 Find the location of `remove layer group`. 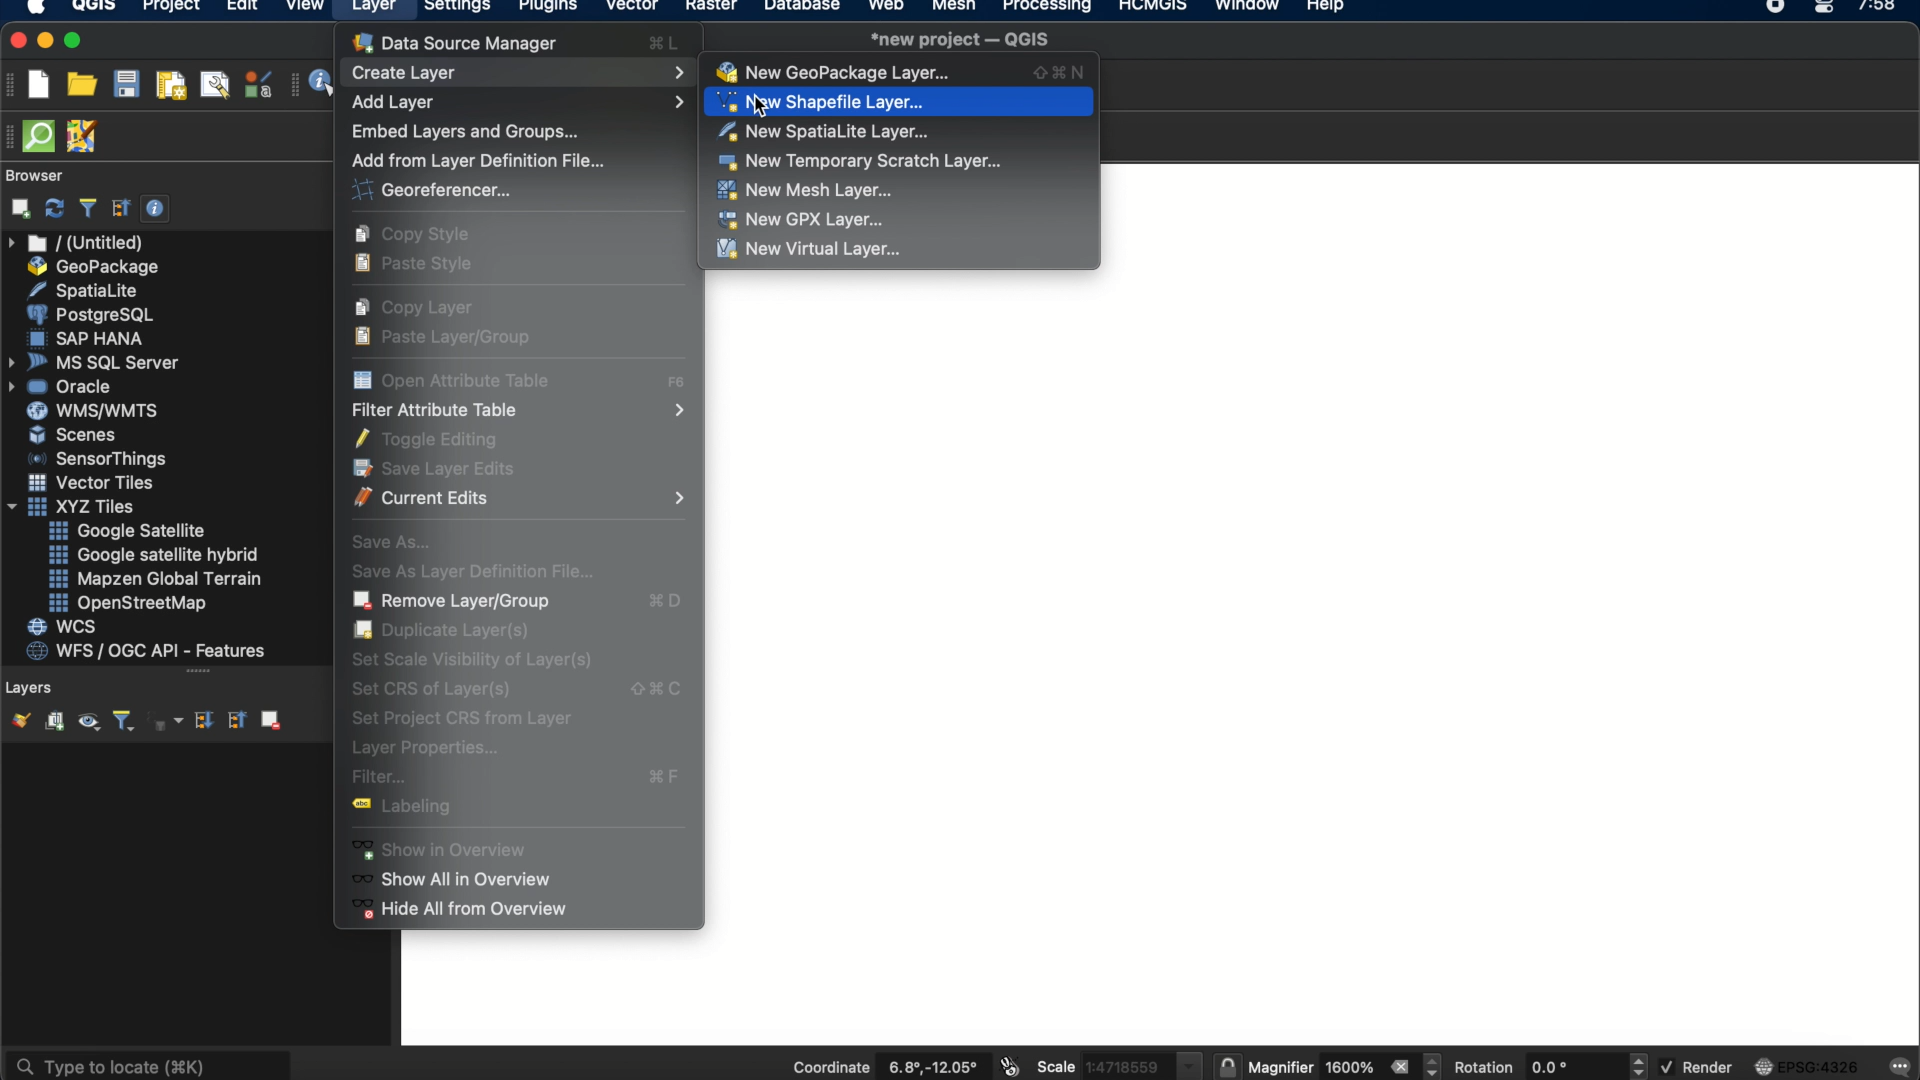

remove layer group is located at coordinates (269, 719).